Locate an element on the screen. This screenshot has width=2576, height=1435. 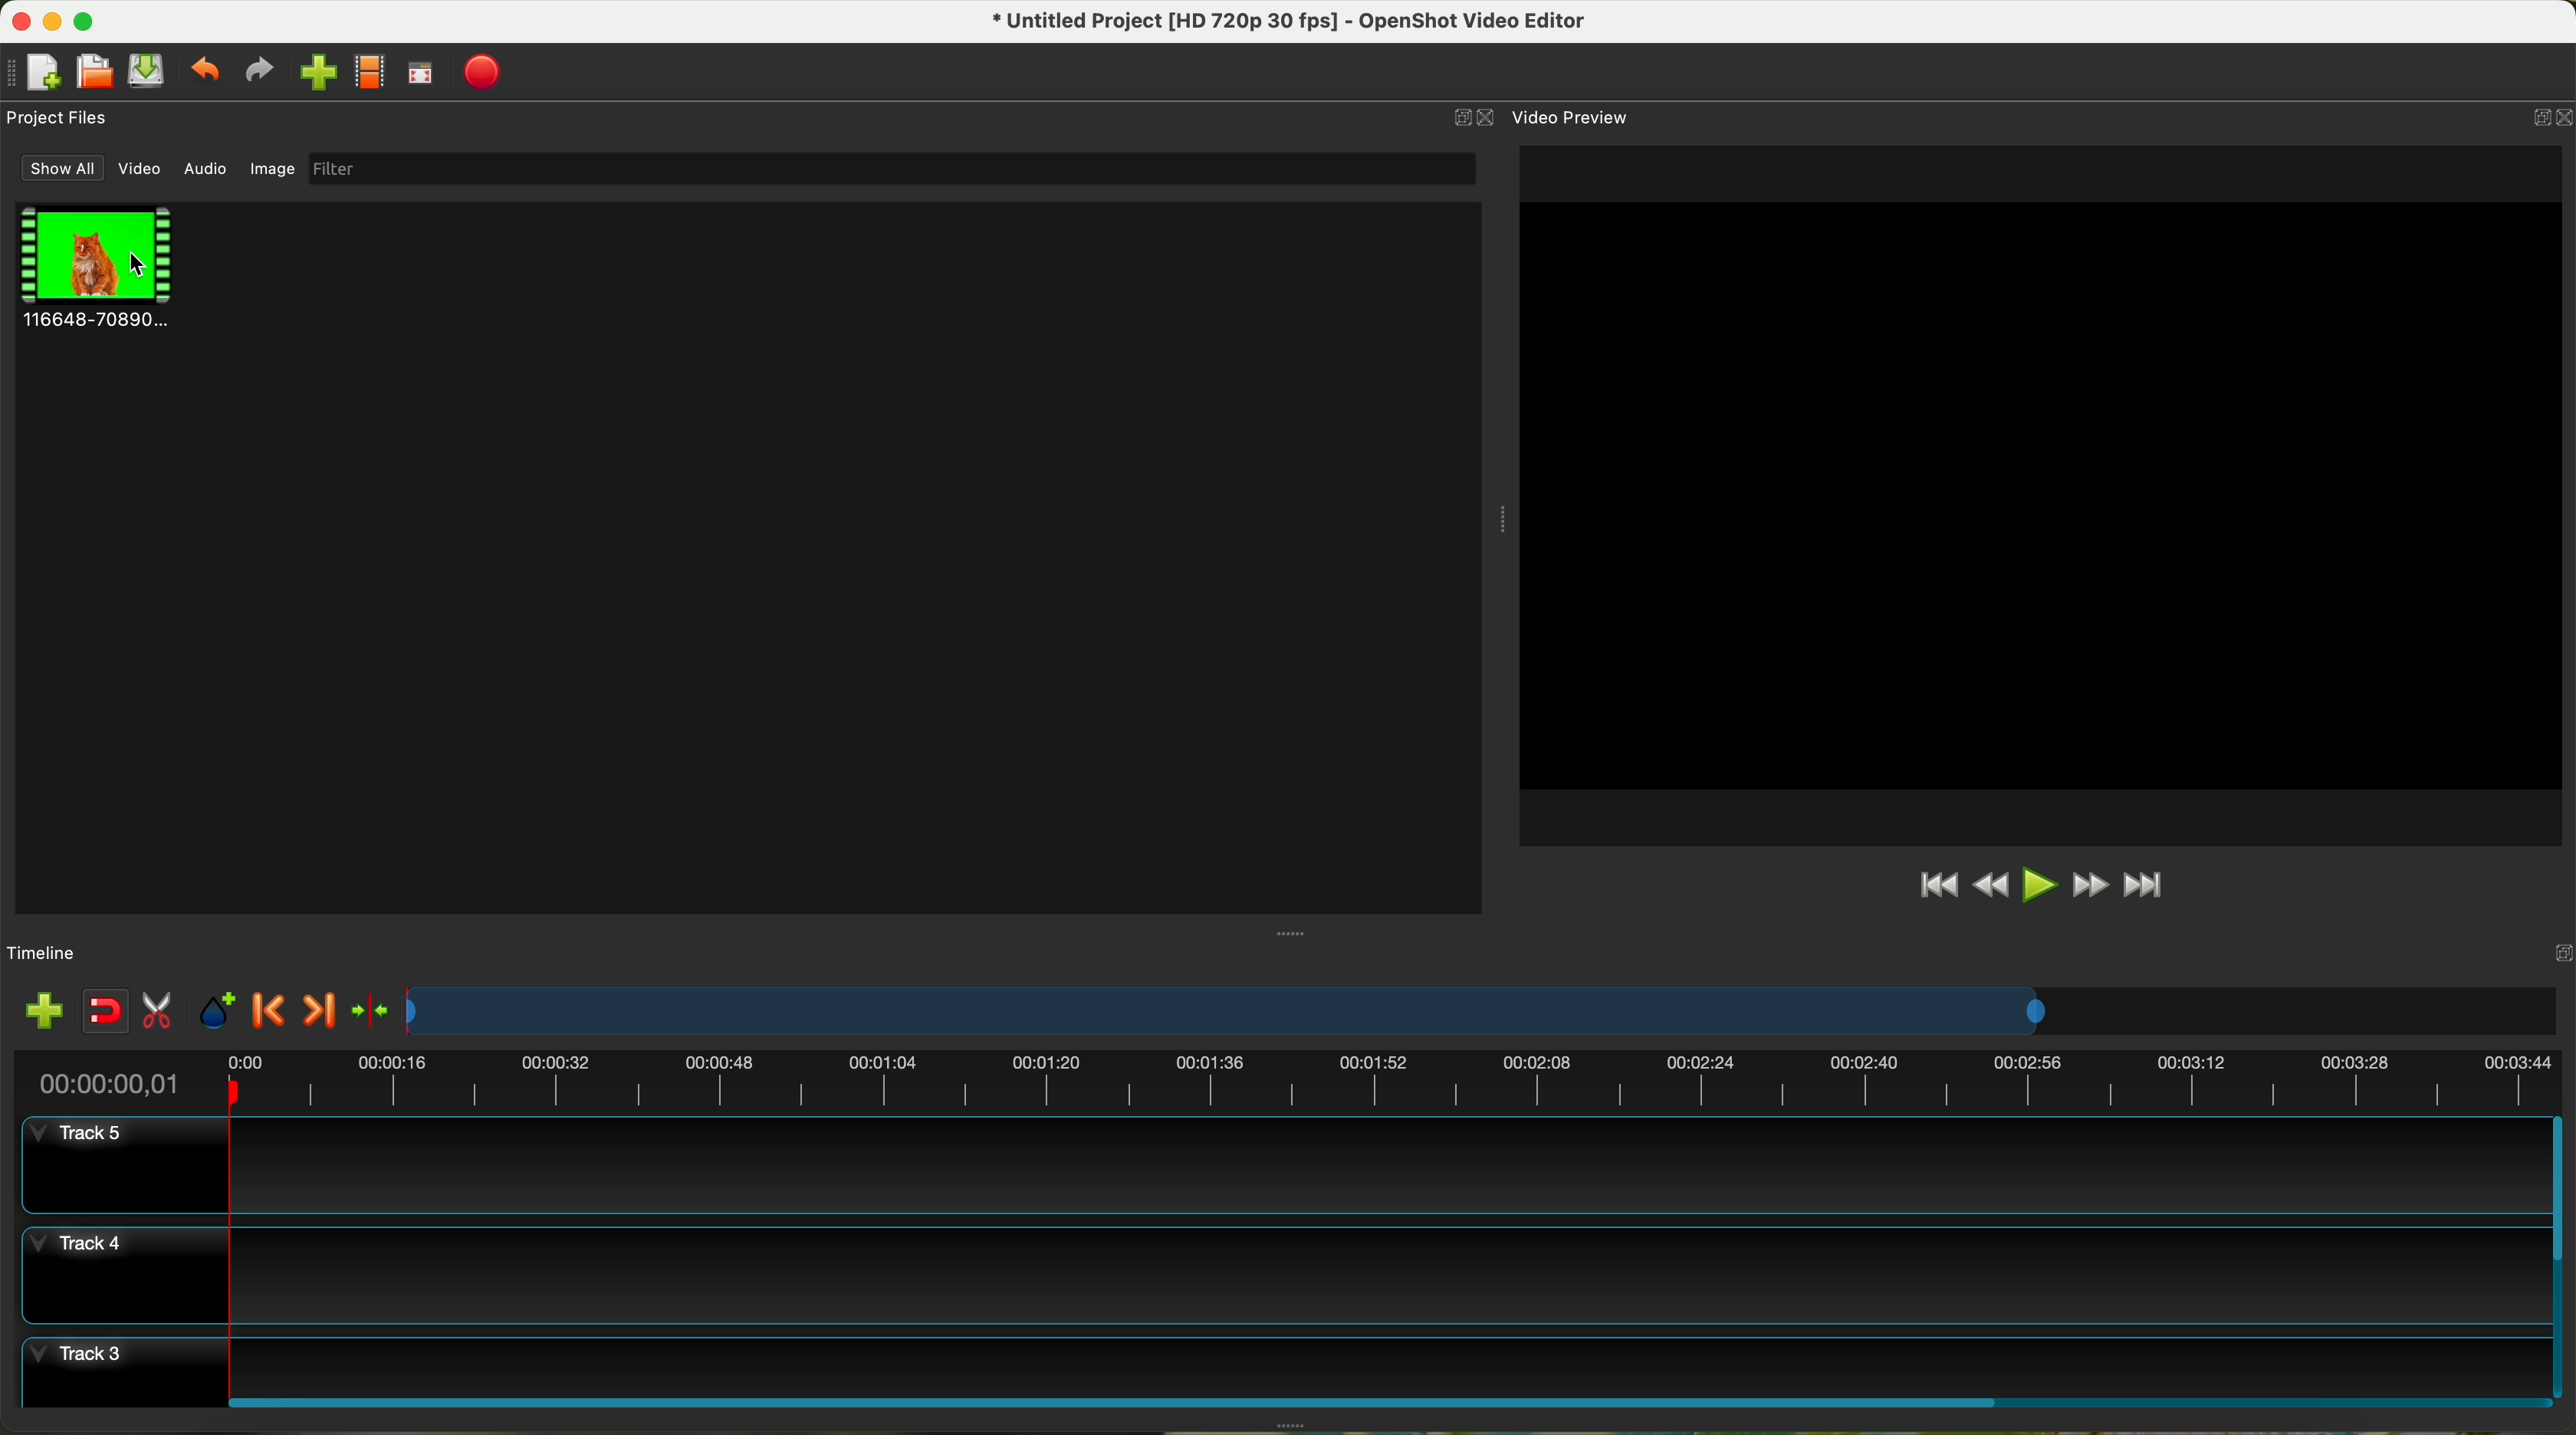
export video is located at coordinates (482, 74).